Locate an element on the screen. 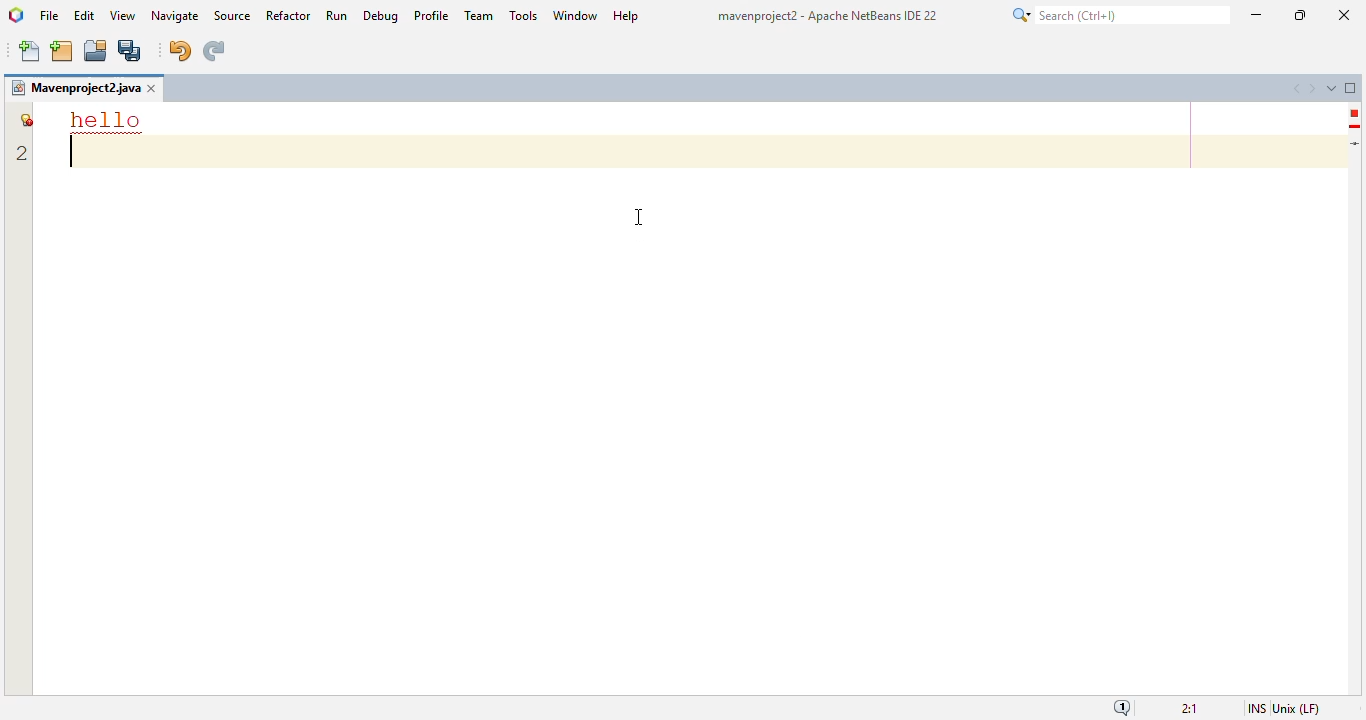 The image size is (1366, 720). team is located at coordinates (479, 15).